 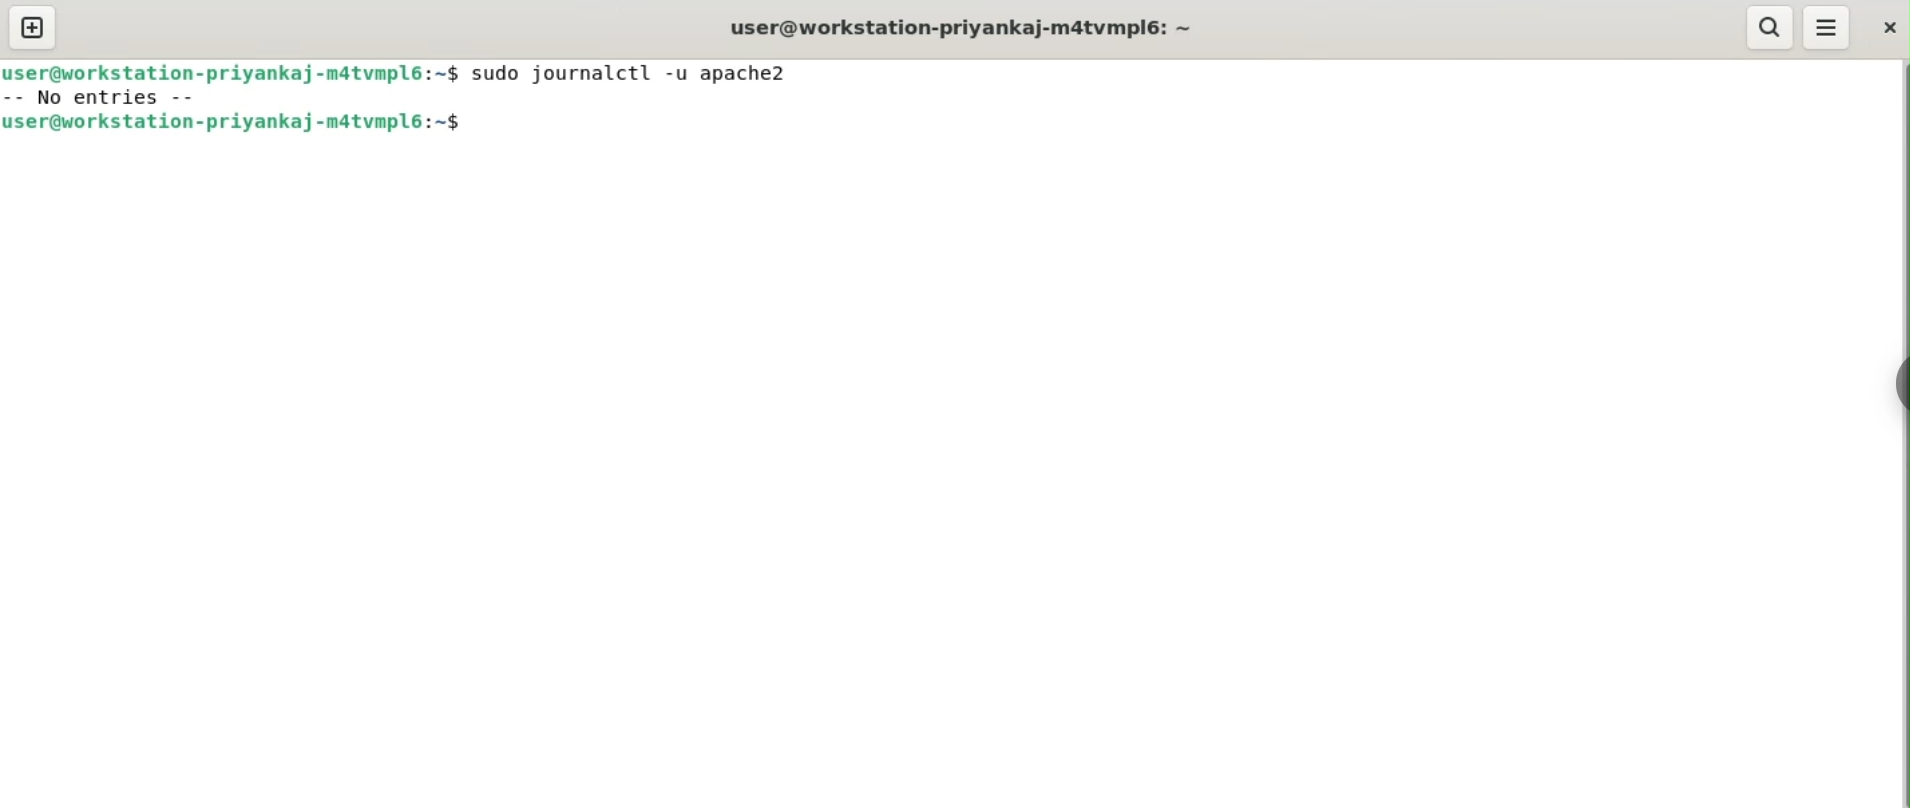 I want to click on user@workstation-priyankaj-m4tvmpl6:~$, so click(x=242, y=124).